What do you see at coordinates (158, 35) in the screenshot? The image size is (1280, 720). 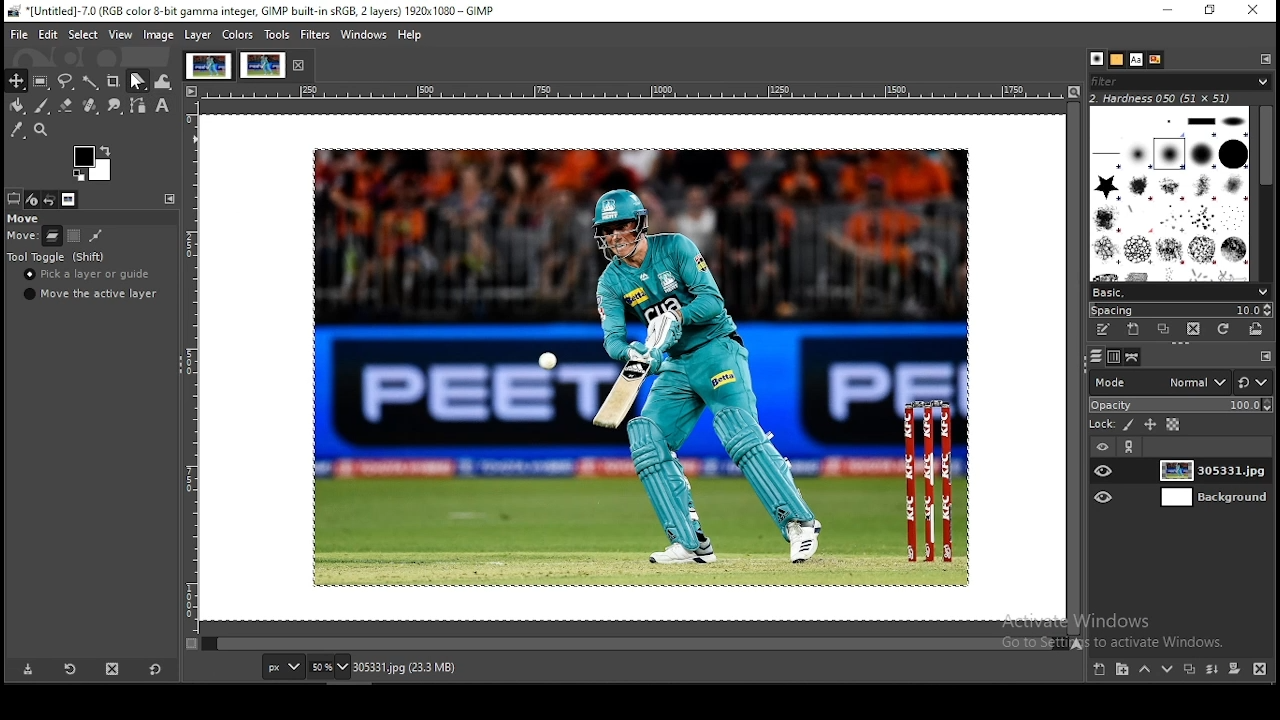 I see `image` at bounding box center [158, 35].